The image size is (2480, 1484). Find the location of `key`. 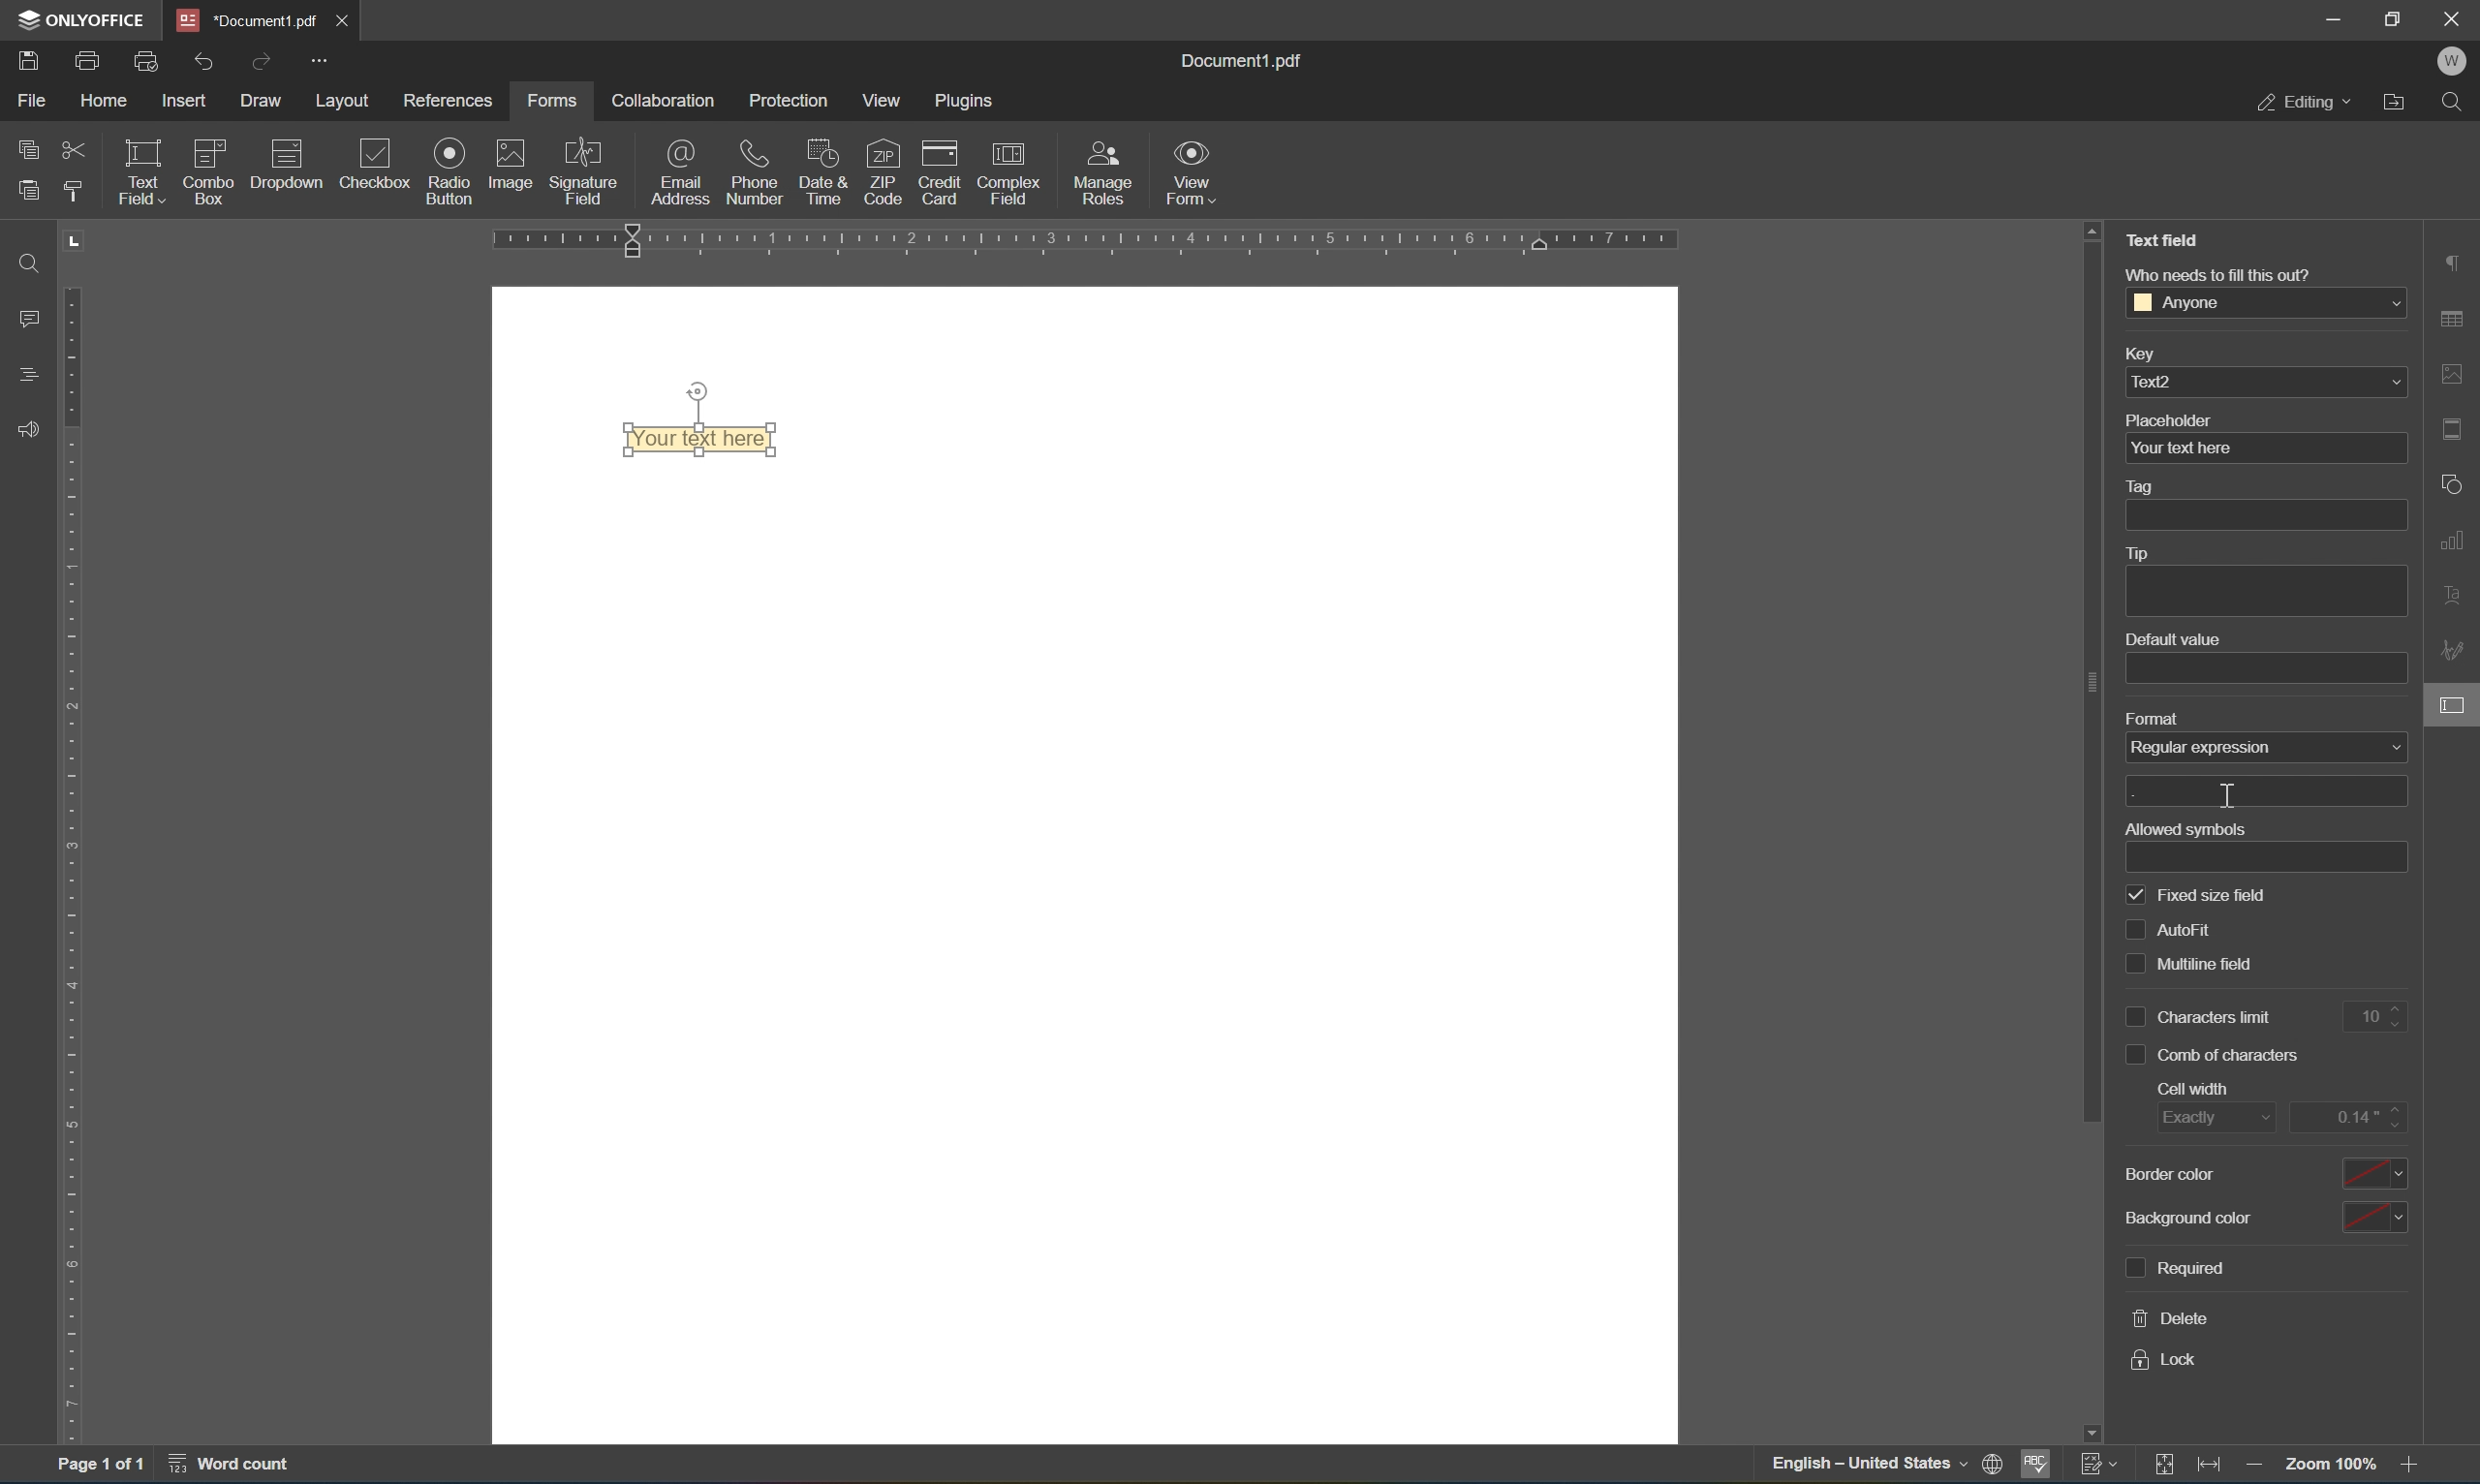

key is located at coordinates (2141, 351).